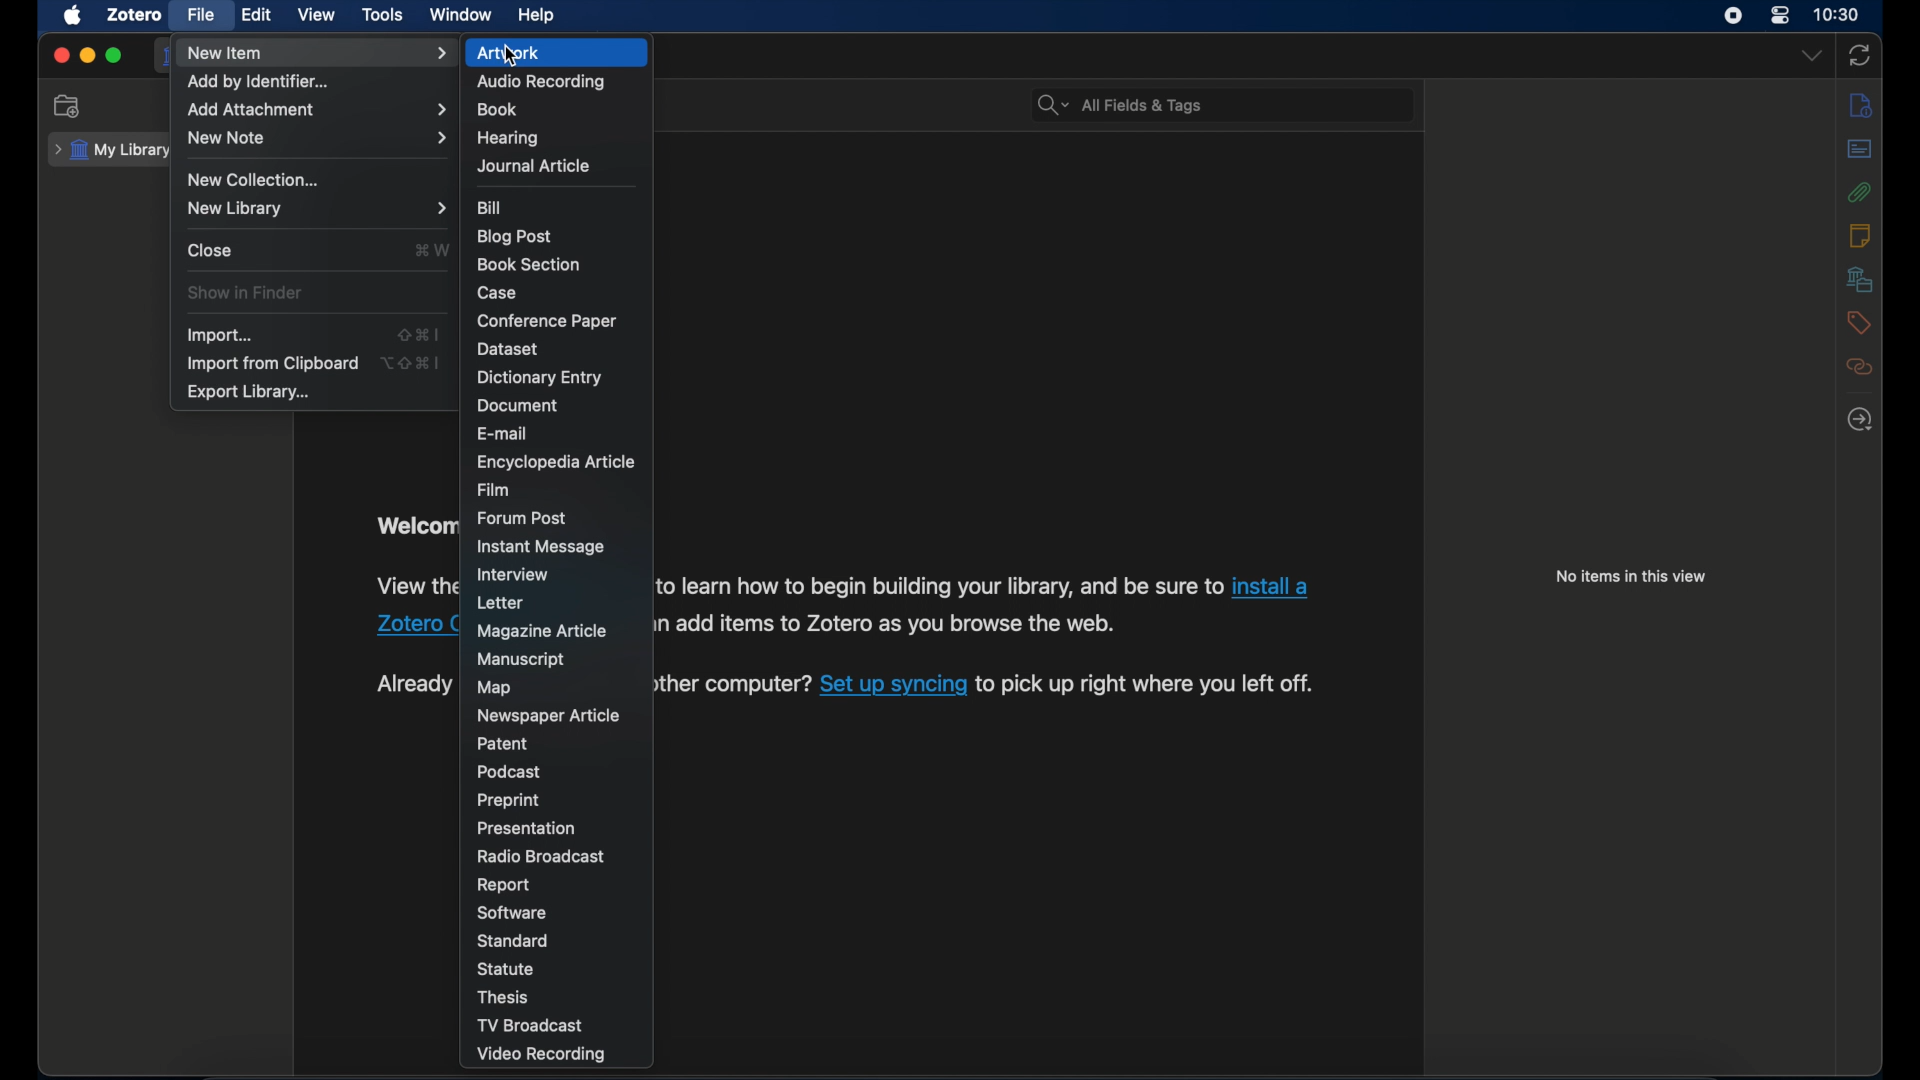 This screenshot has height=1080, width=1920. What do you see at coordinates (494, 687) in the screenshot?
I see `map` at bounding box center [494, 687].